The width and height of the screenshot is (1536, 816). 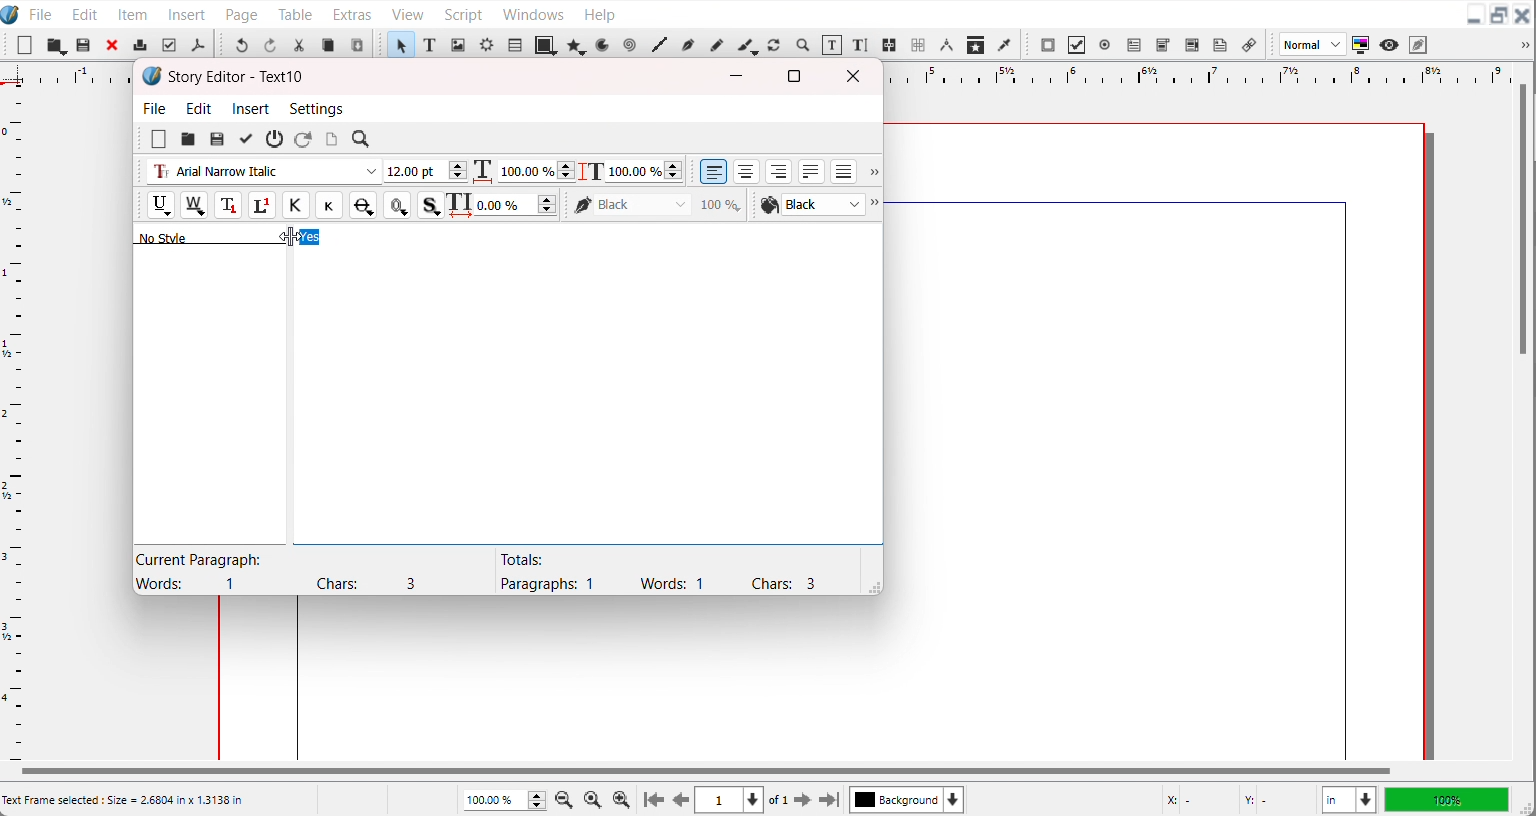 I want to click on Print, so click(x=141, y=44).